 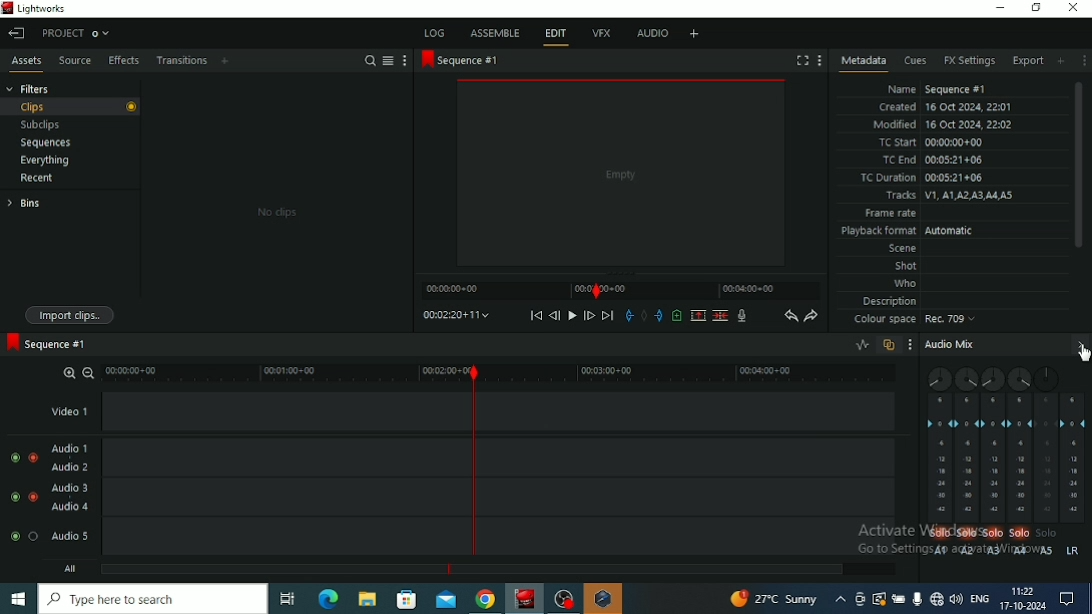 I want to click on Everything, so click(x=44, y=160).